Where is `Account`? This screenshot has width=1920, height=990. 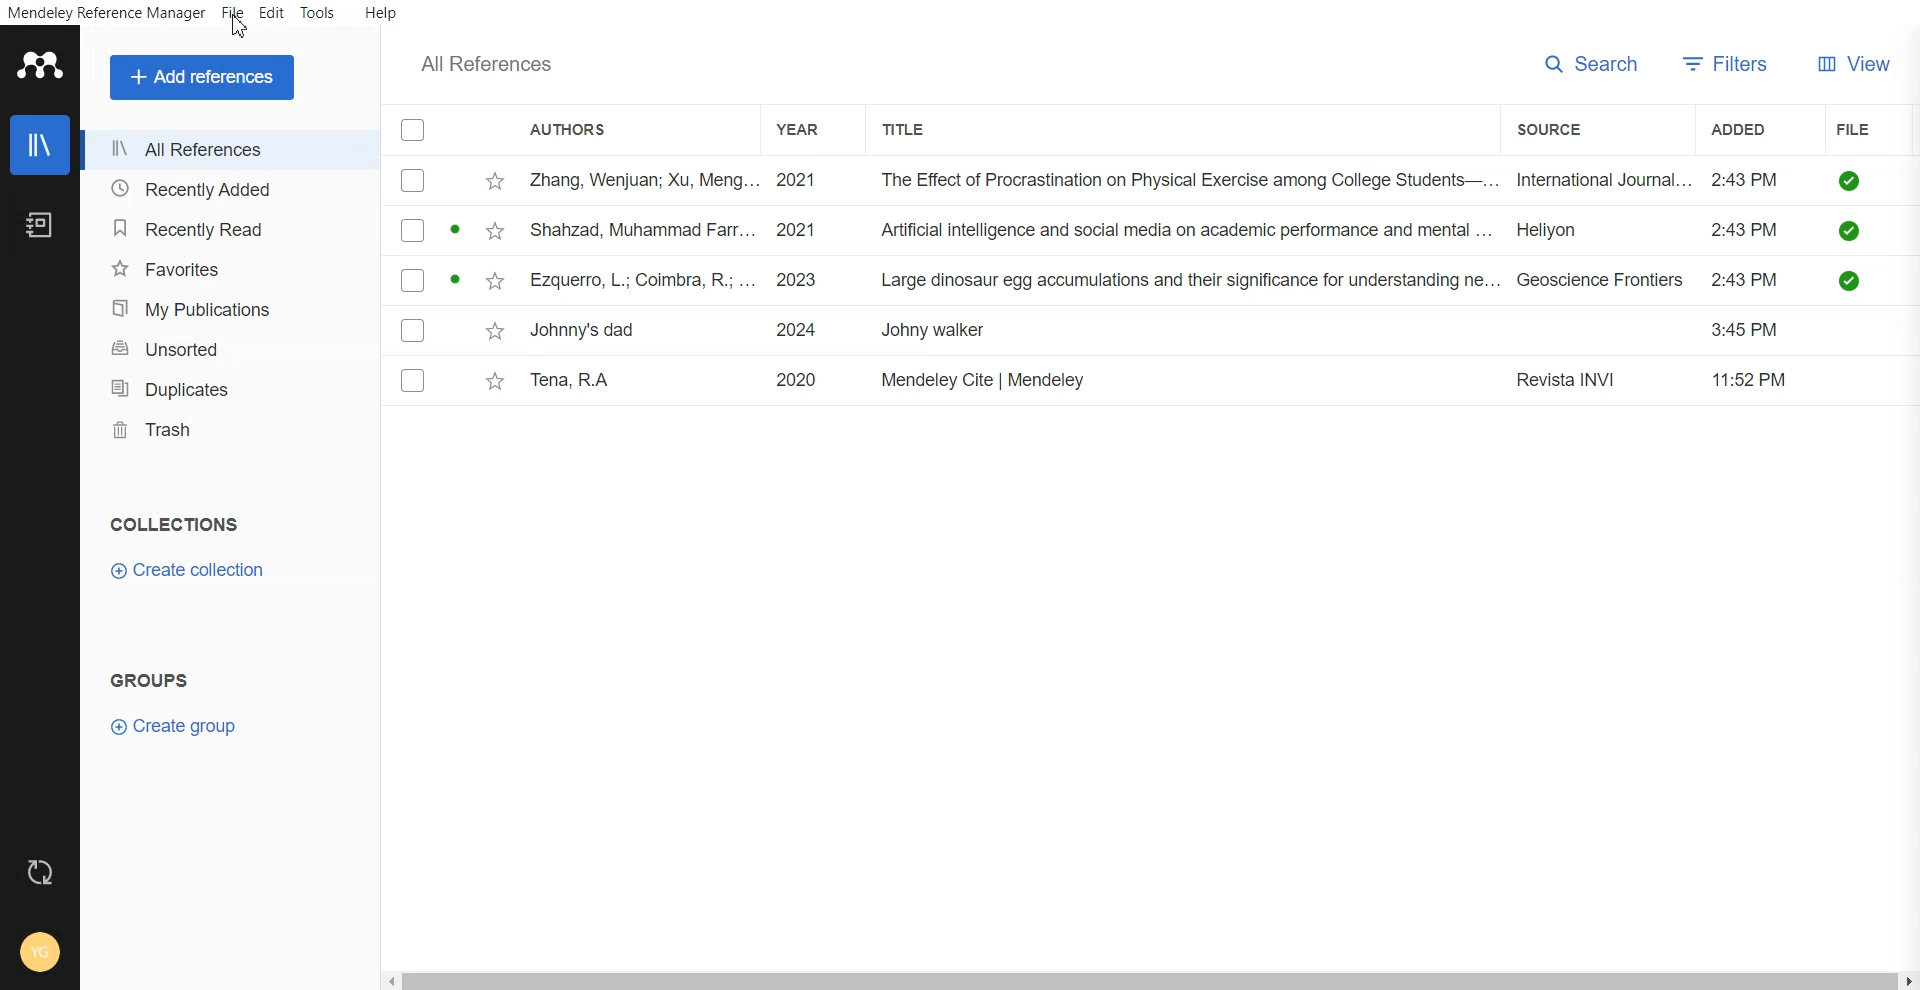 Account is located at coordinates (40, 955).